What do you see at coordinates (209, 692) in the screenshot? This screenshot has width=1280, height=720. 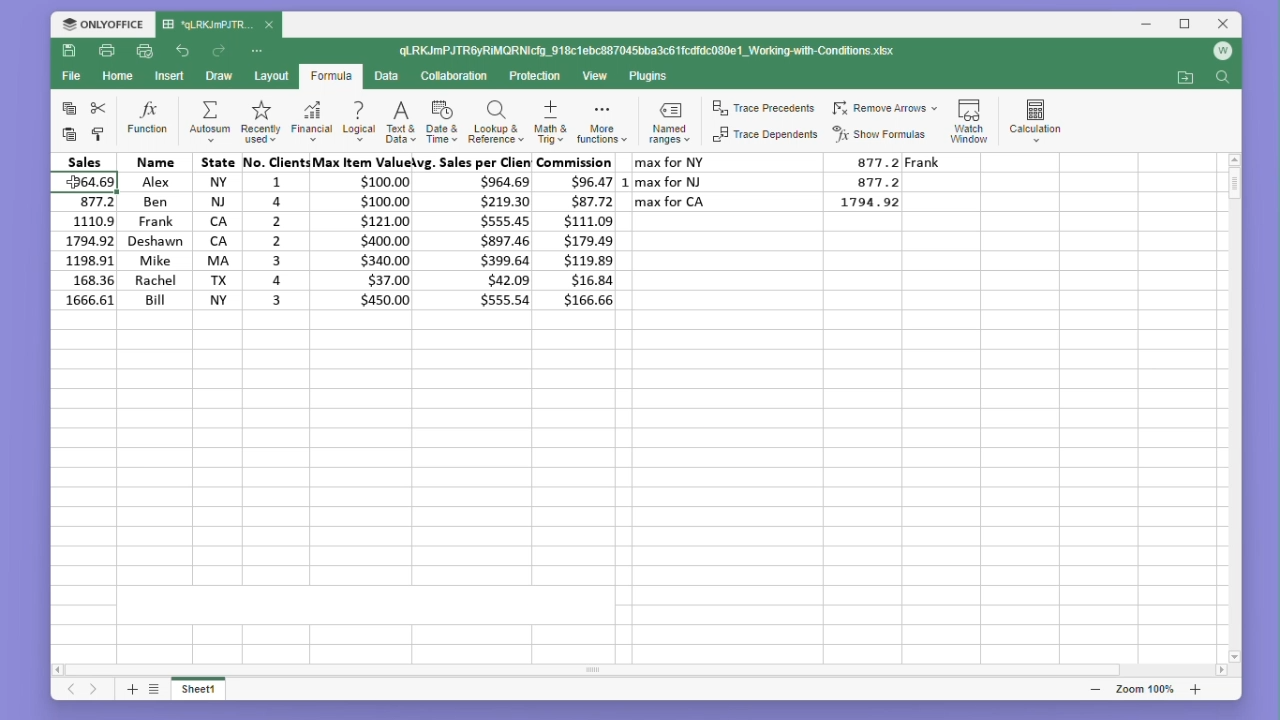 I see `Sheet 1` at bounding box center [209, 692].